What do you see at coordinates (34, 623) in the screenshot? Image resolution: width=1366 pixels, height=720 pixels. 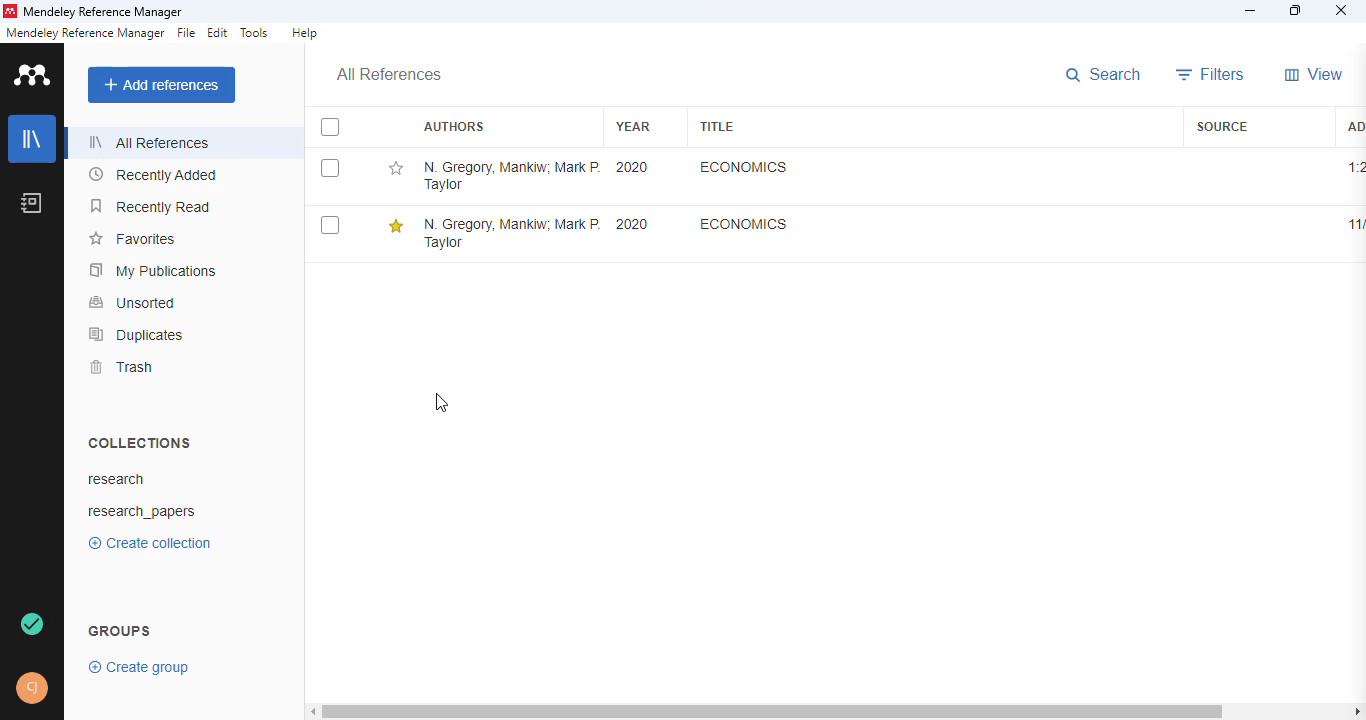 I see `sync` at bounding box center [34, 623].